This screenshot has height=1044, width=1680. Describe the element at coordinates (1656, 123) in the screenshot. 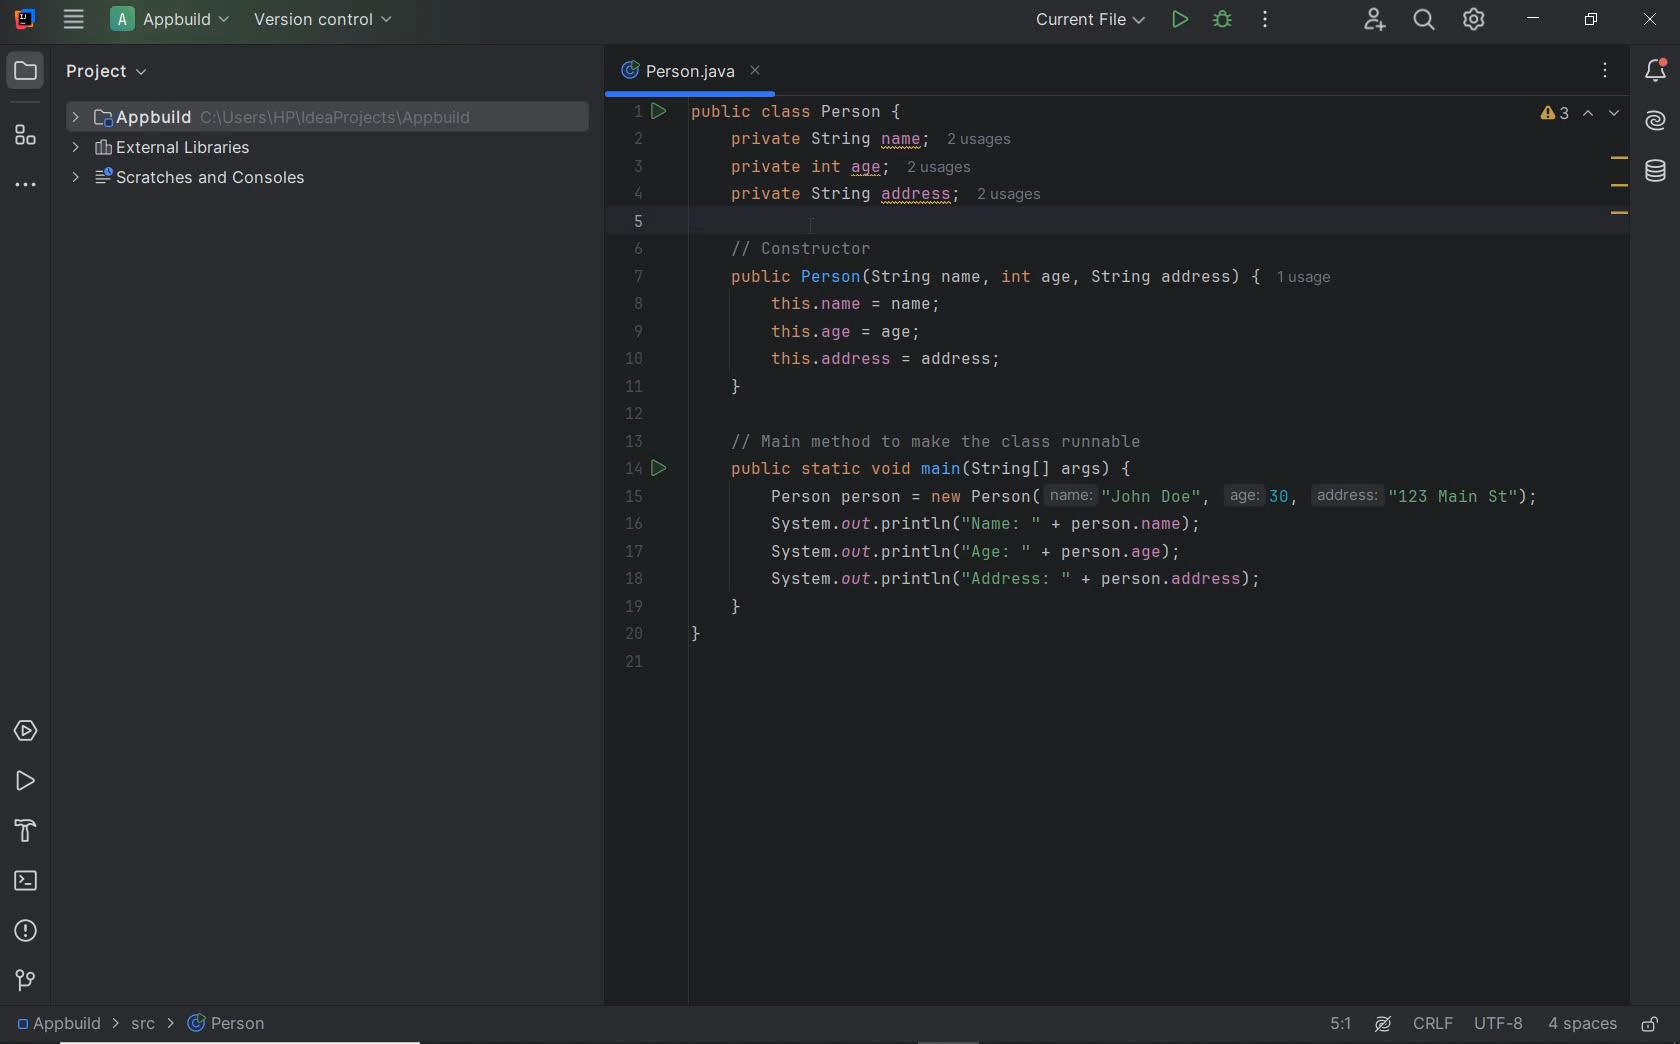

I see `AI Assistant` at that location.